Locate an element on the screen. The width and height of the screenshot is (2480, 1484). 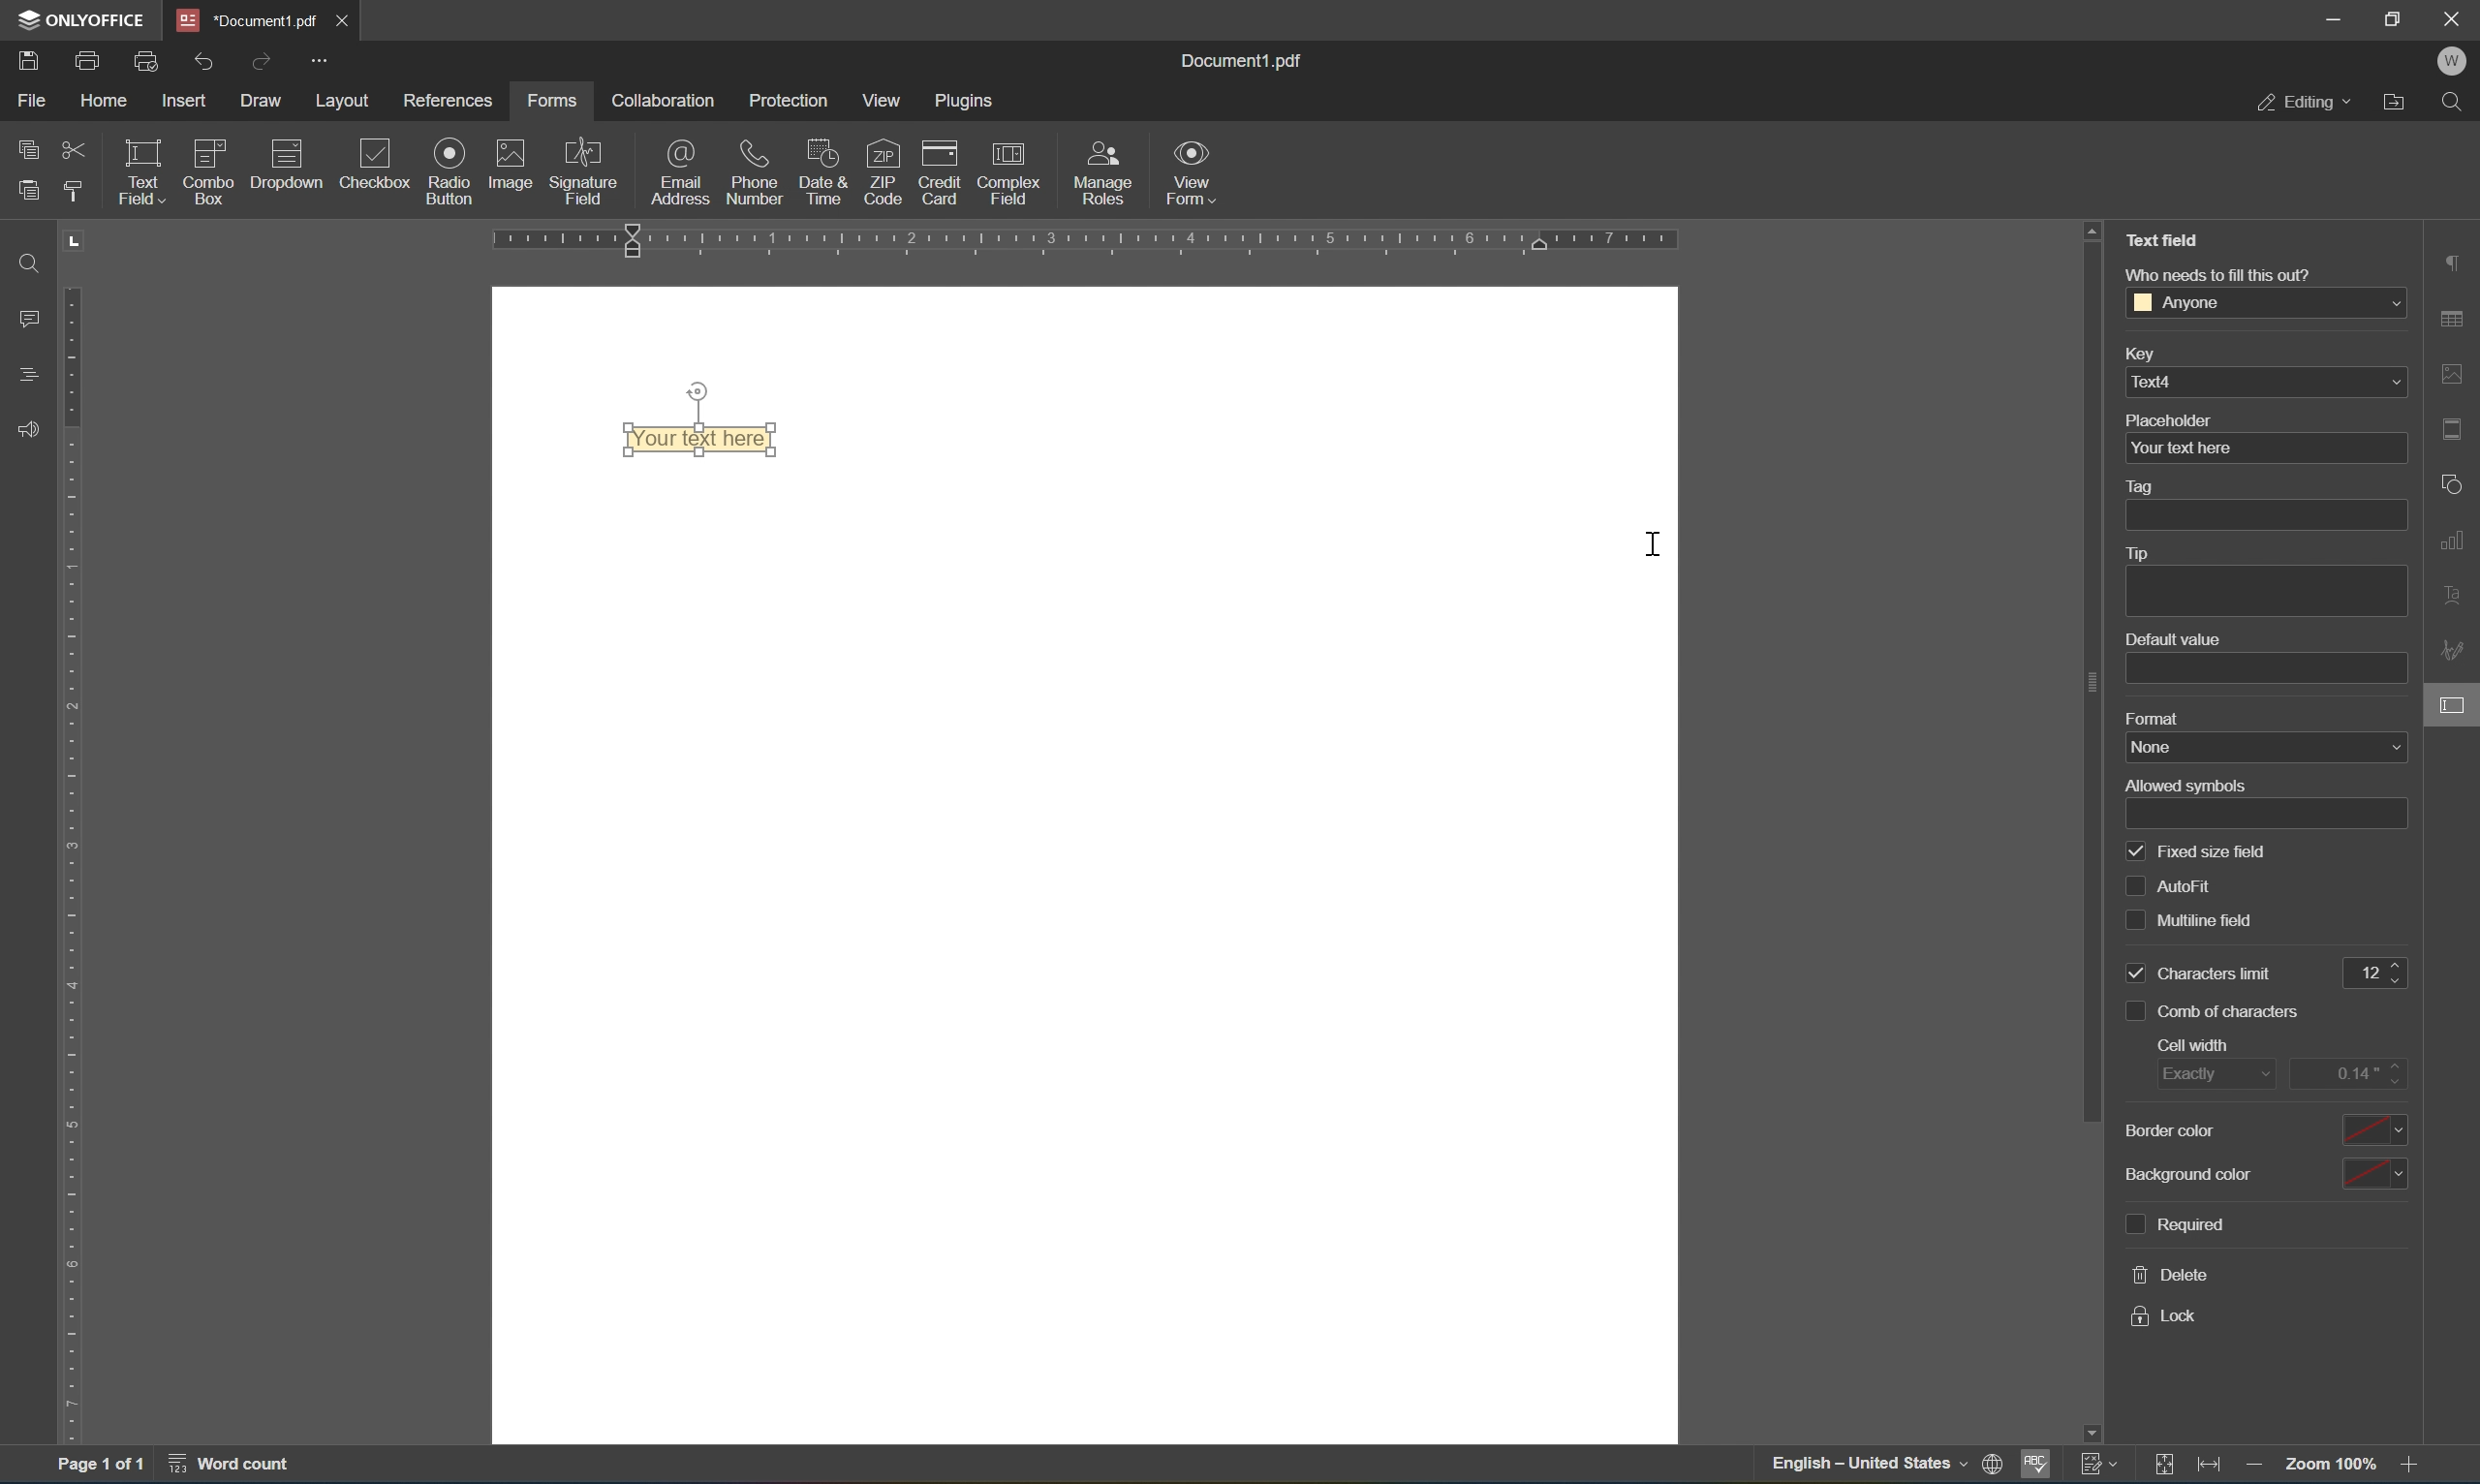
ONLYOFFICE is located at coordinates (77, 21).